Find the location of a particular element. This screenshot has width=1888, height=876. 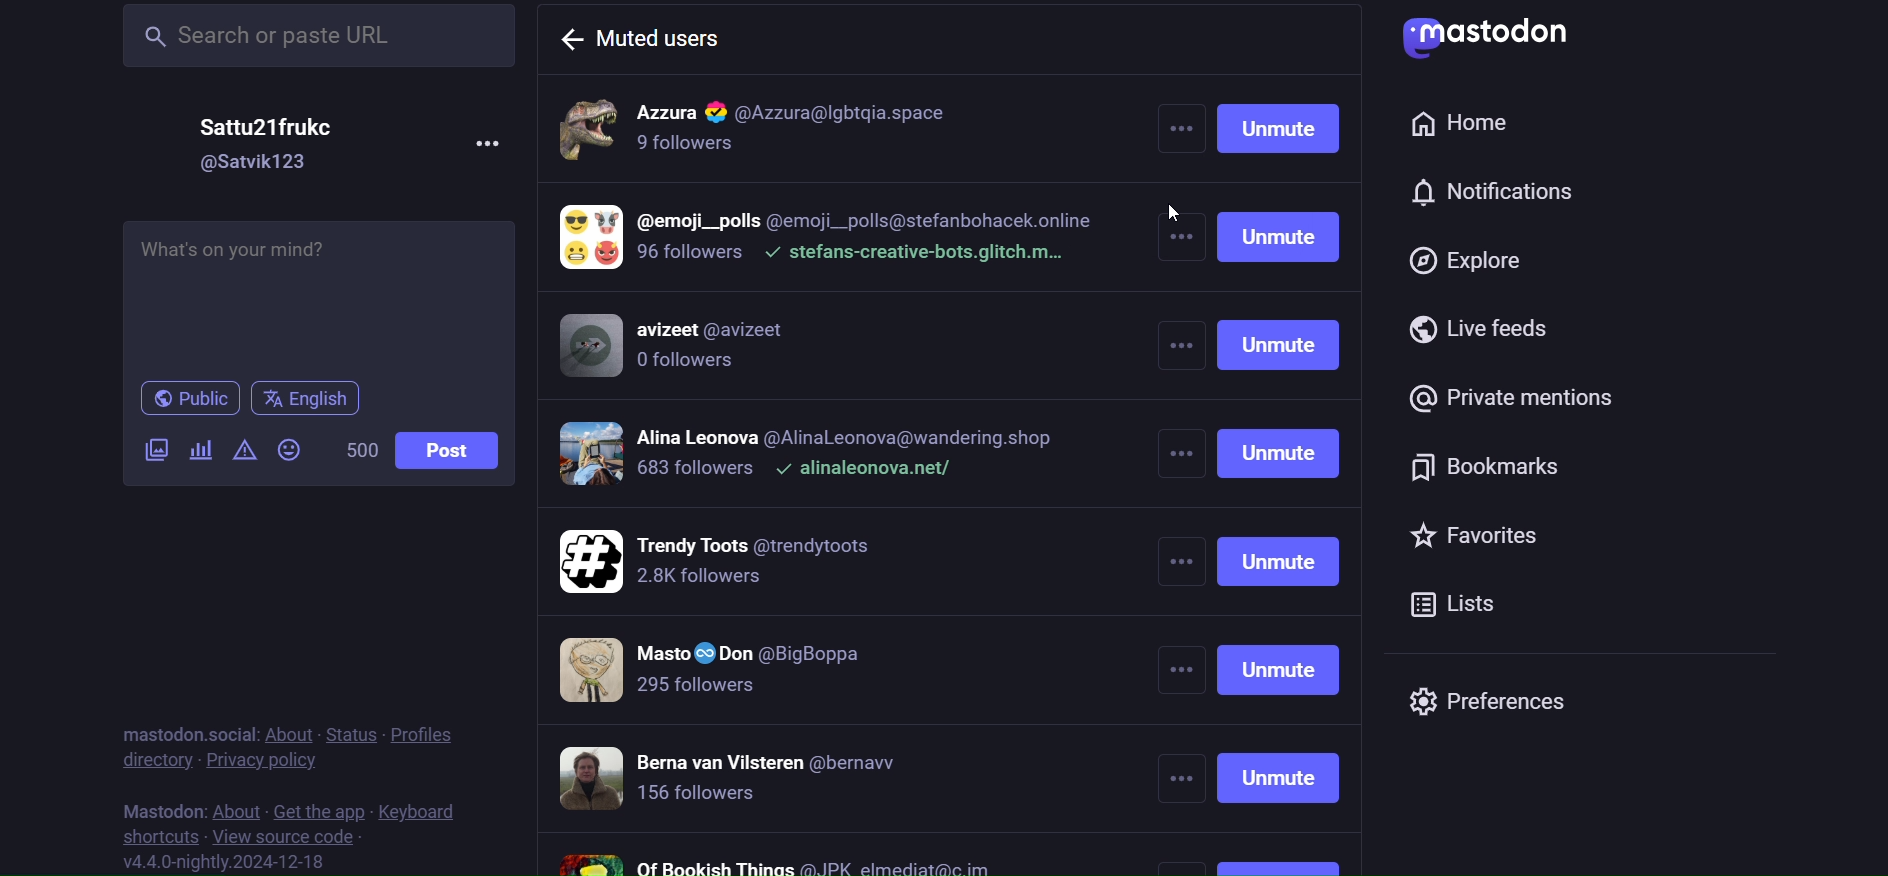

favorites is located at coordinates (1476, 532).